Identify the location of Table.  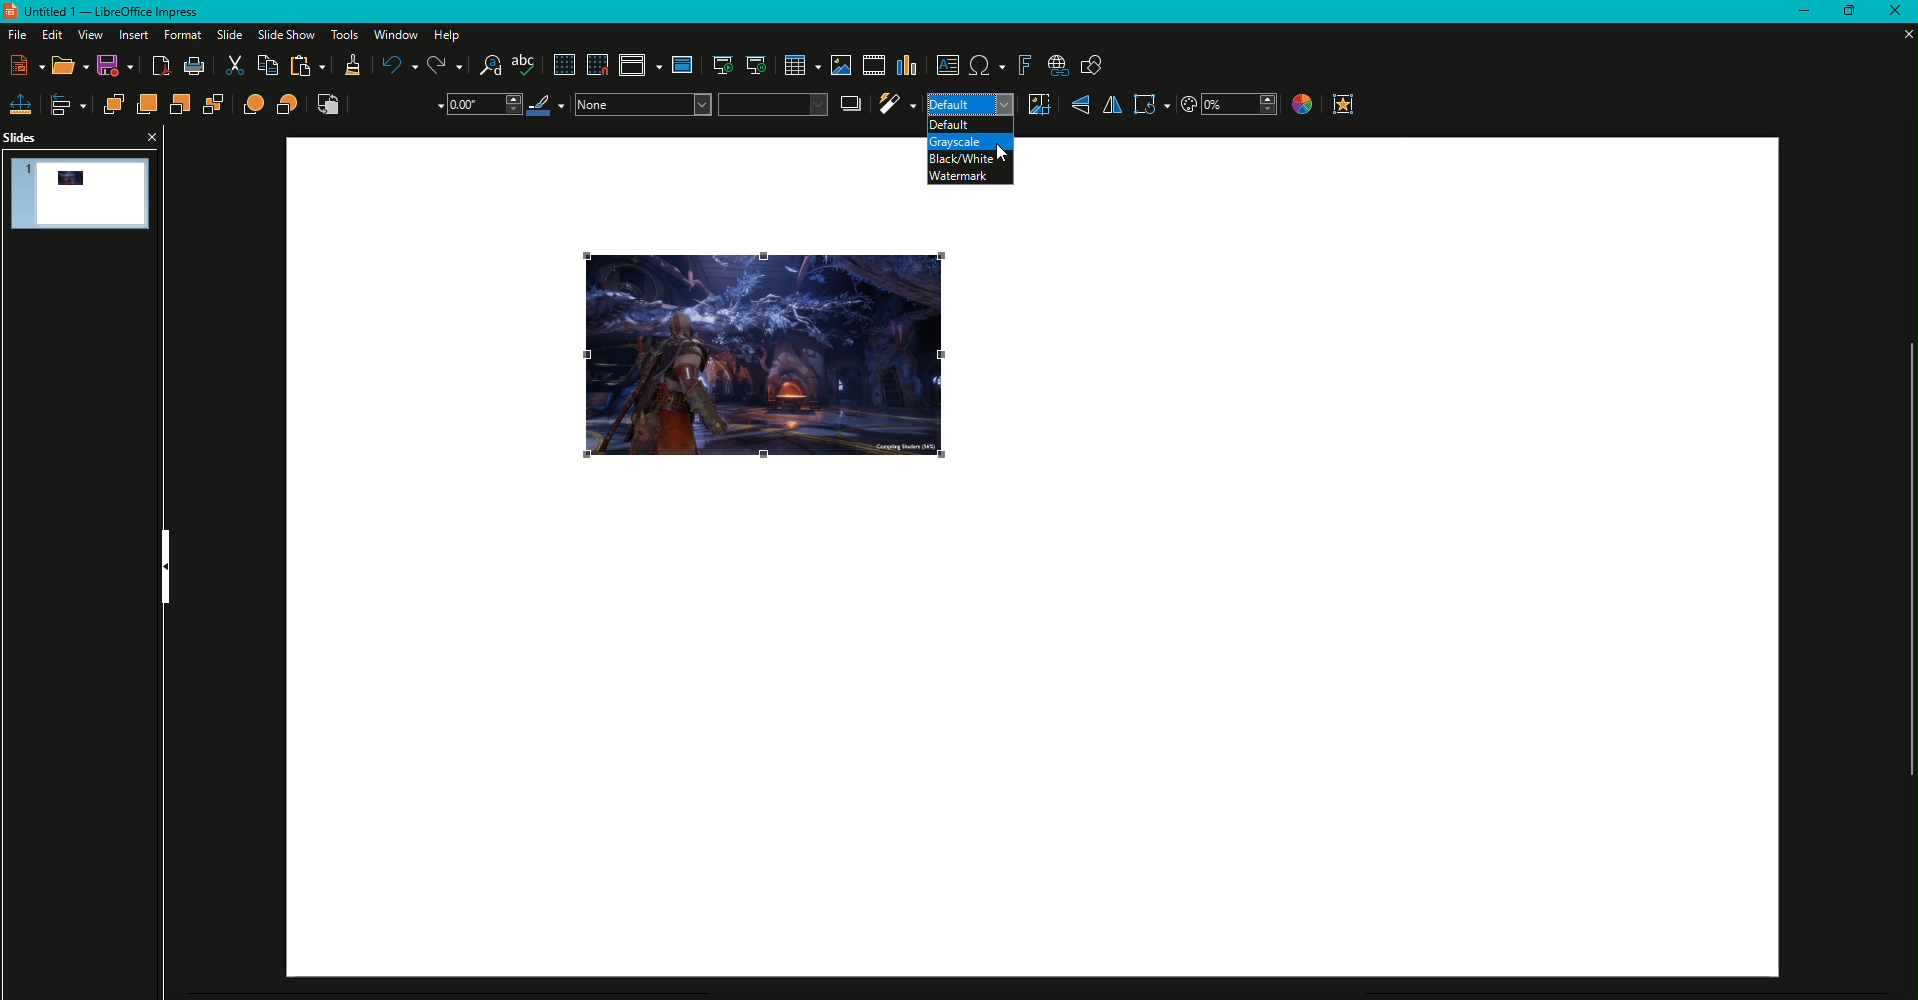
(801, 66).